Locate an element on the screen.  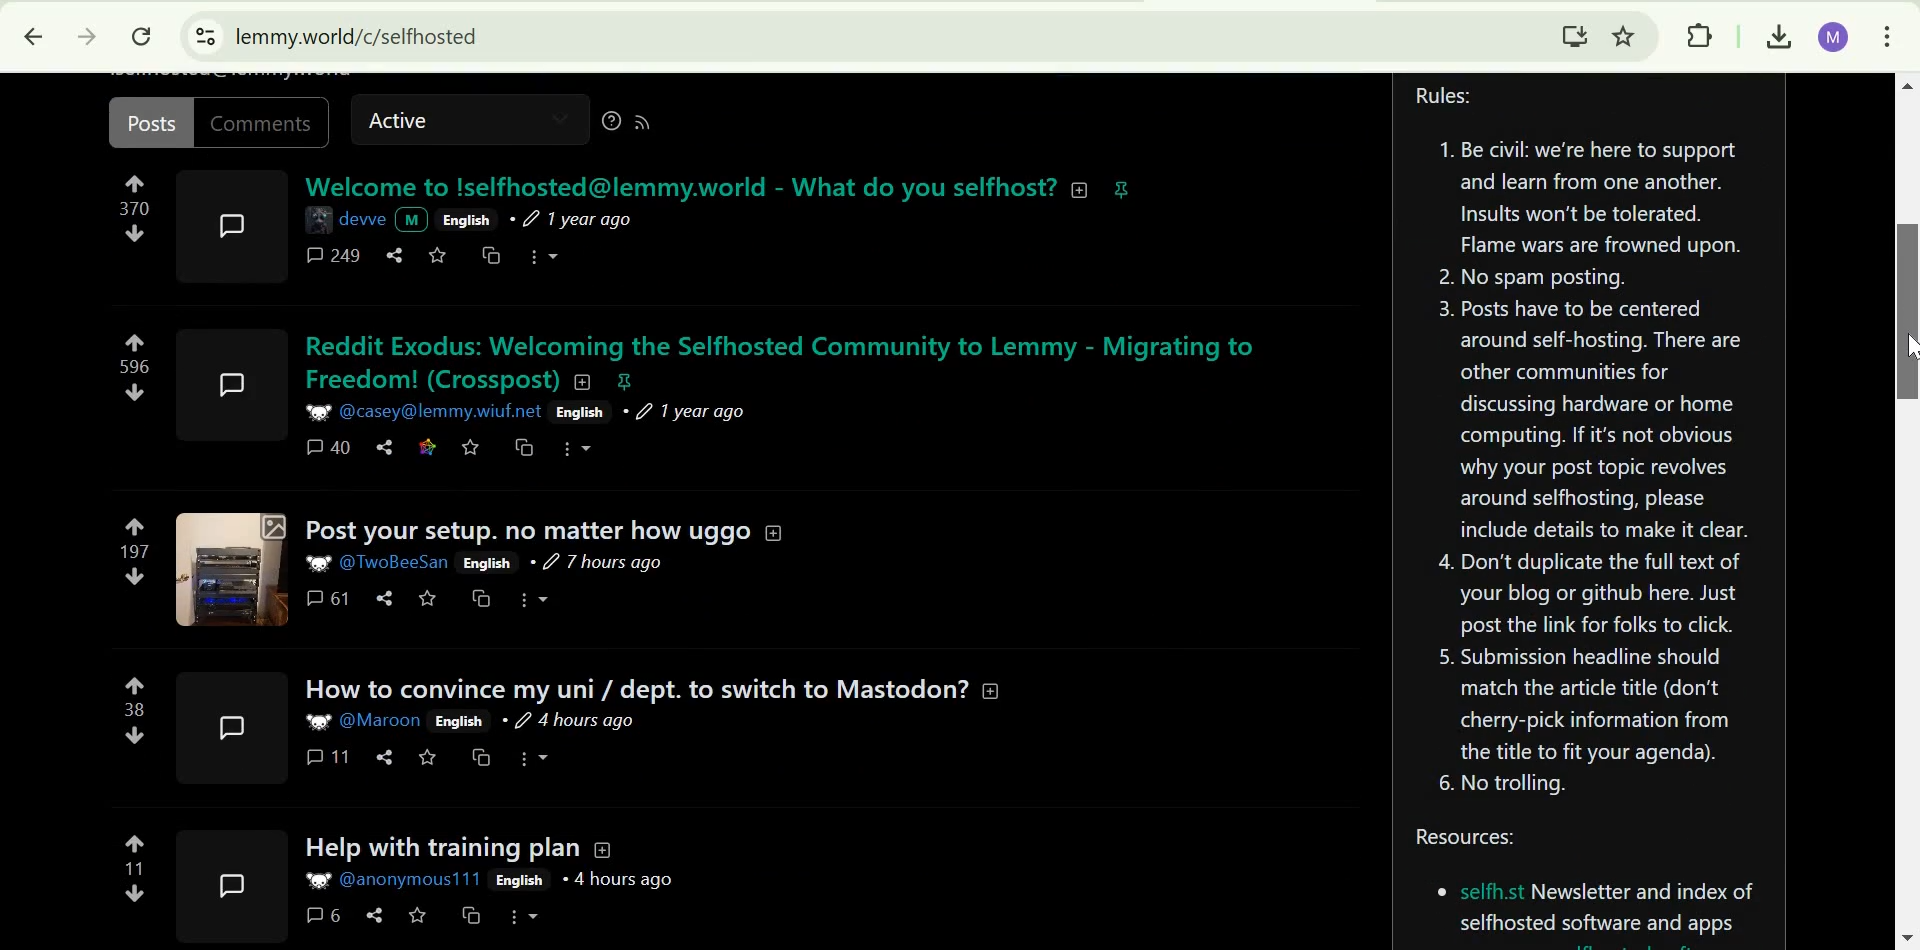
collapse is located at coordinates (773, 530).